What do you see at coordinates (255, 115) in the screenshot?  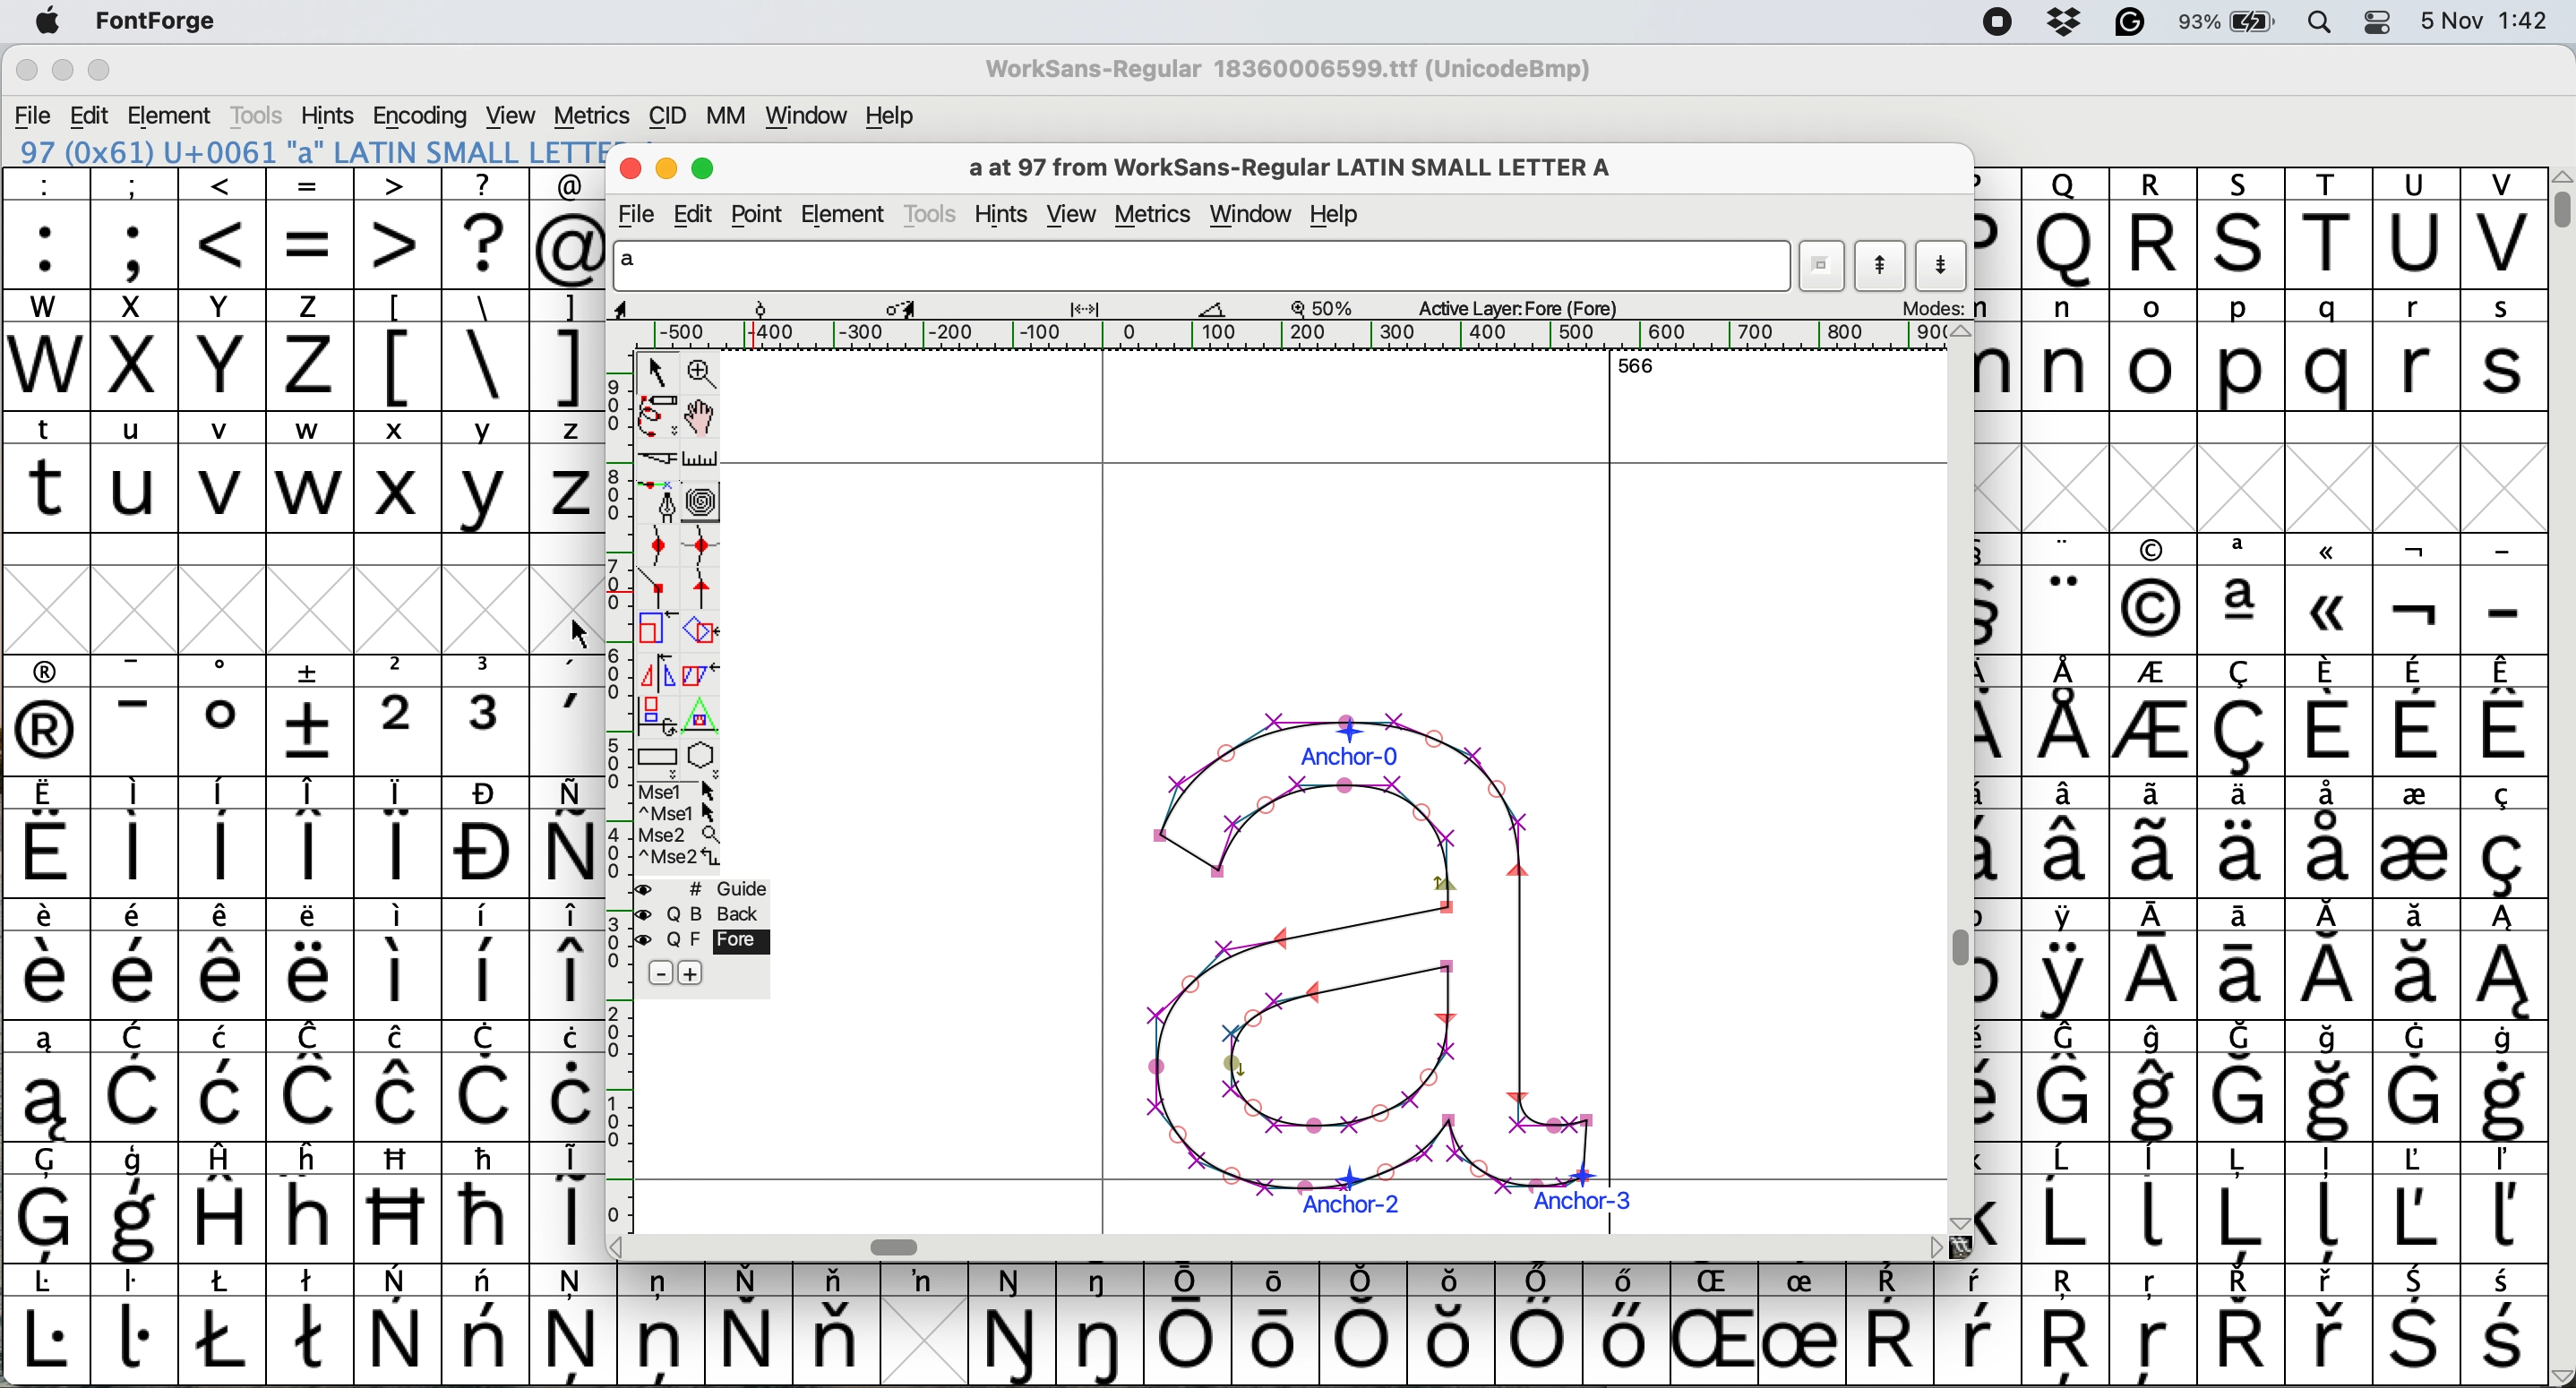 I see `tools` at bounding box center [255, 115].